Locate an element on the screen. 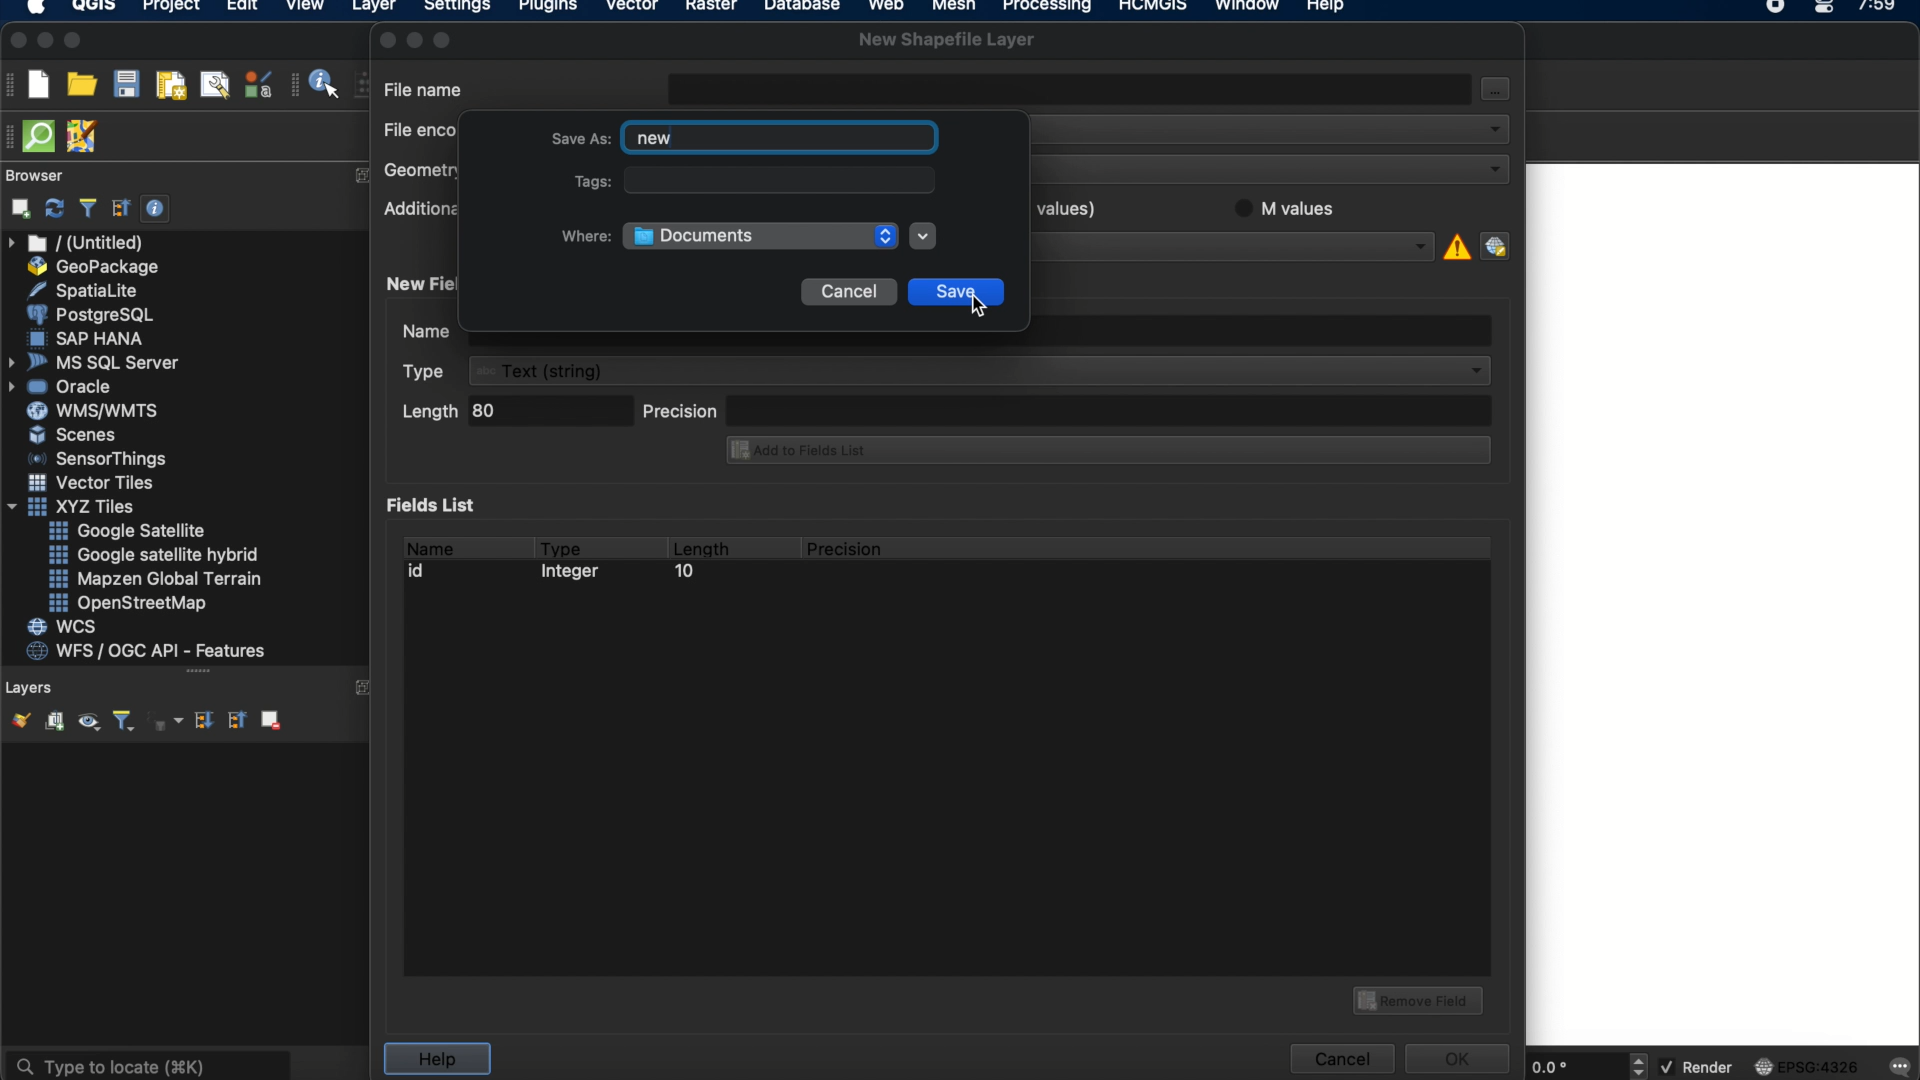  processing is located at coordinates (1052, 8).